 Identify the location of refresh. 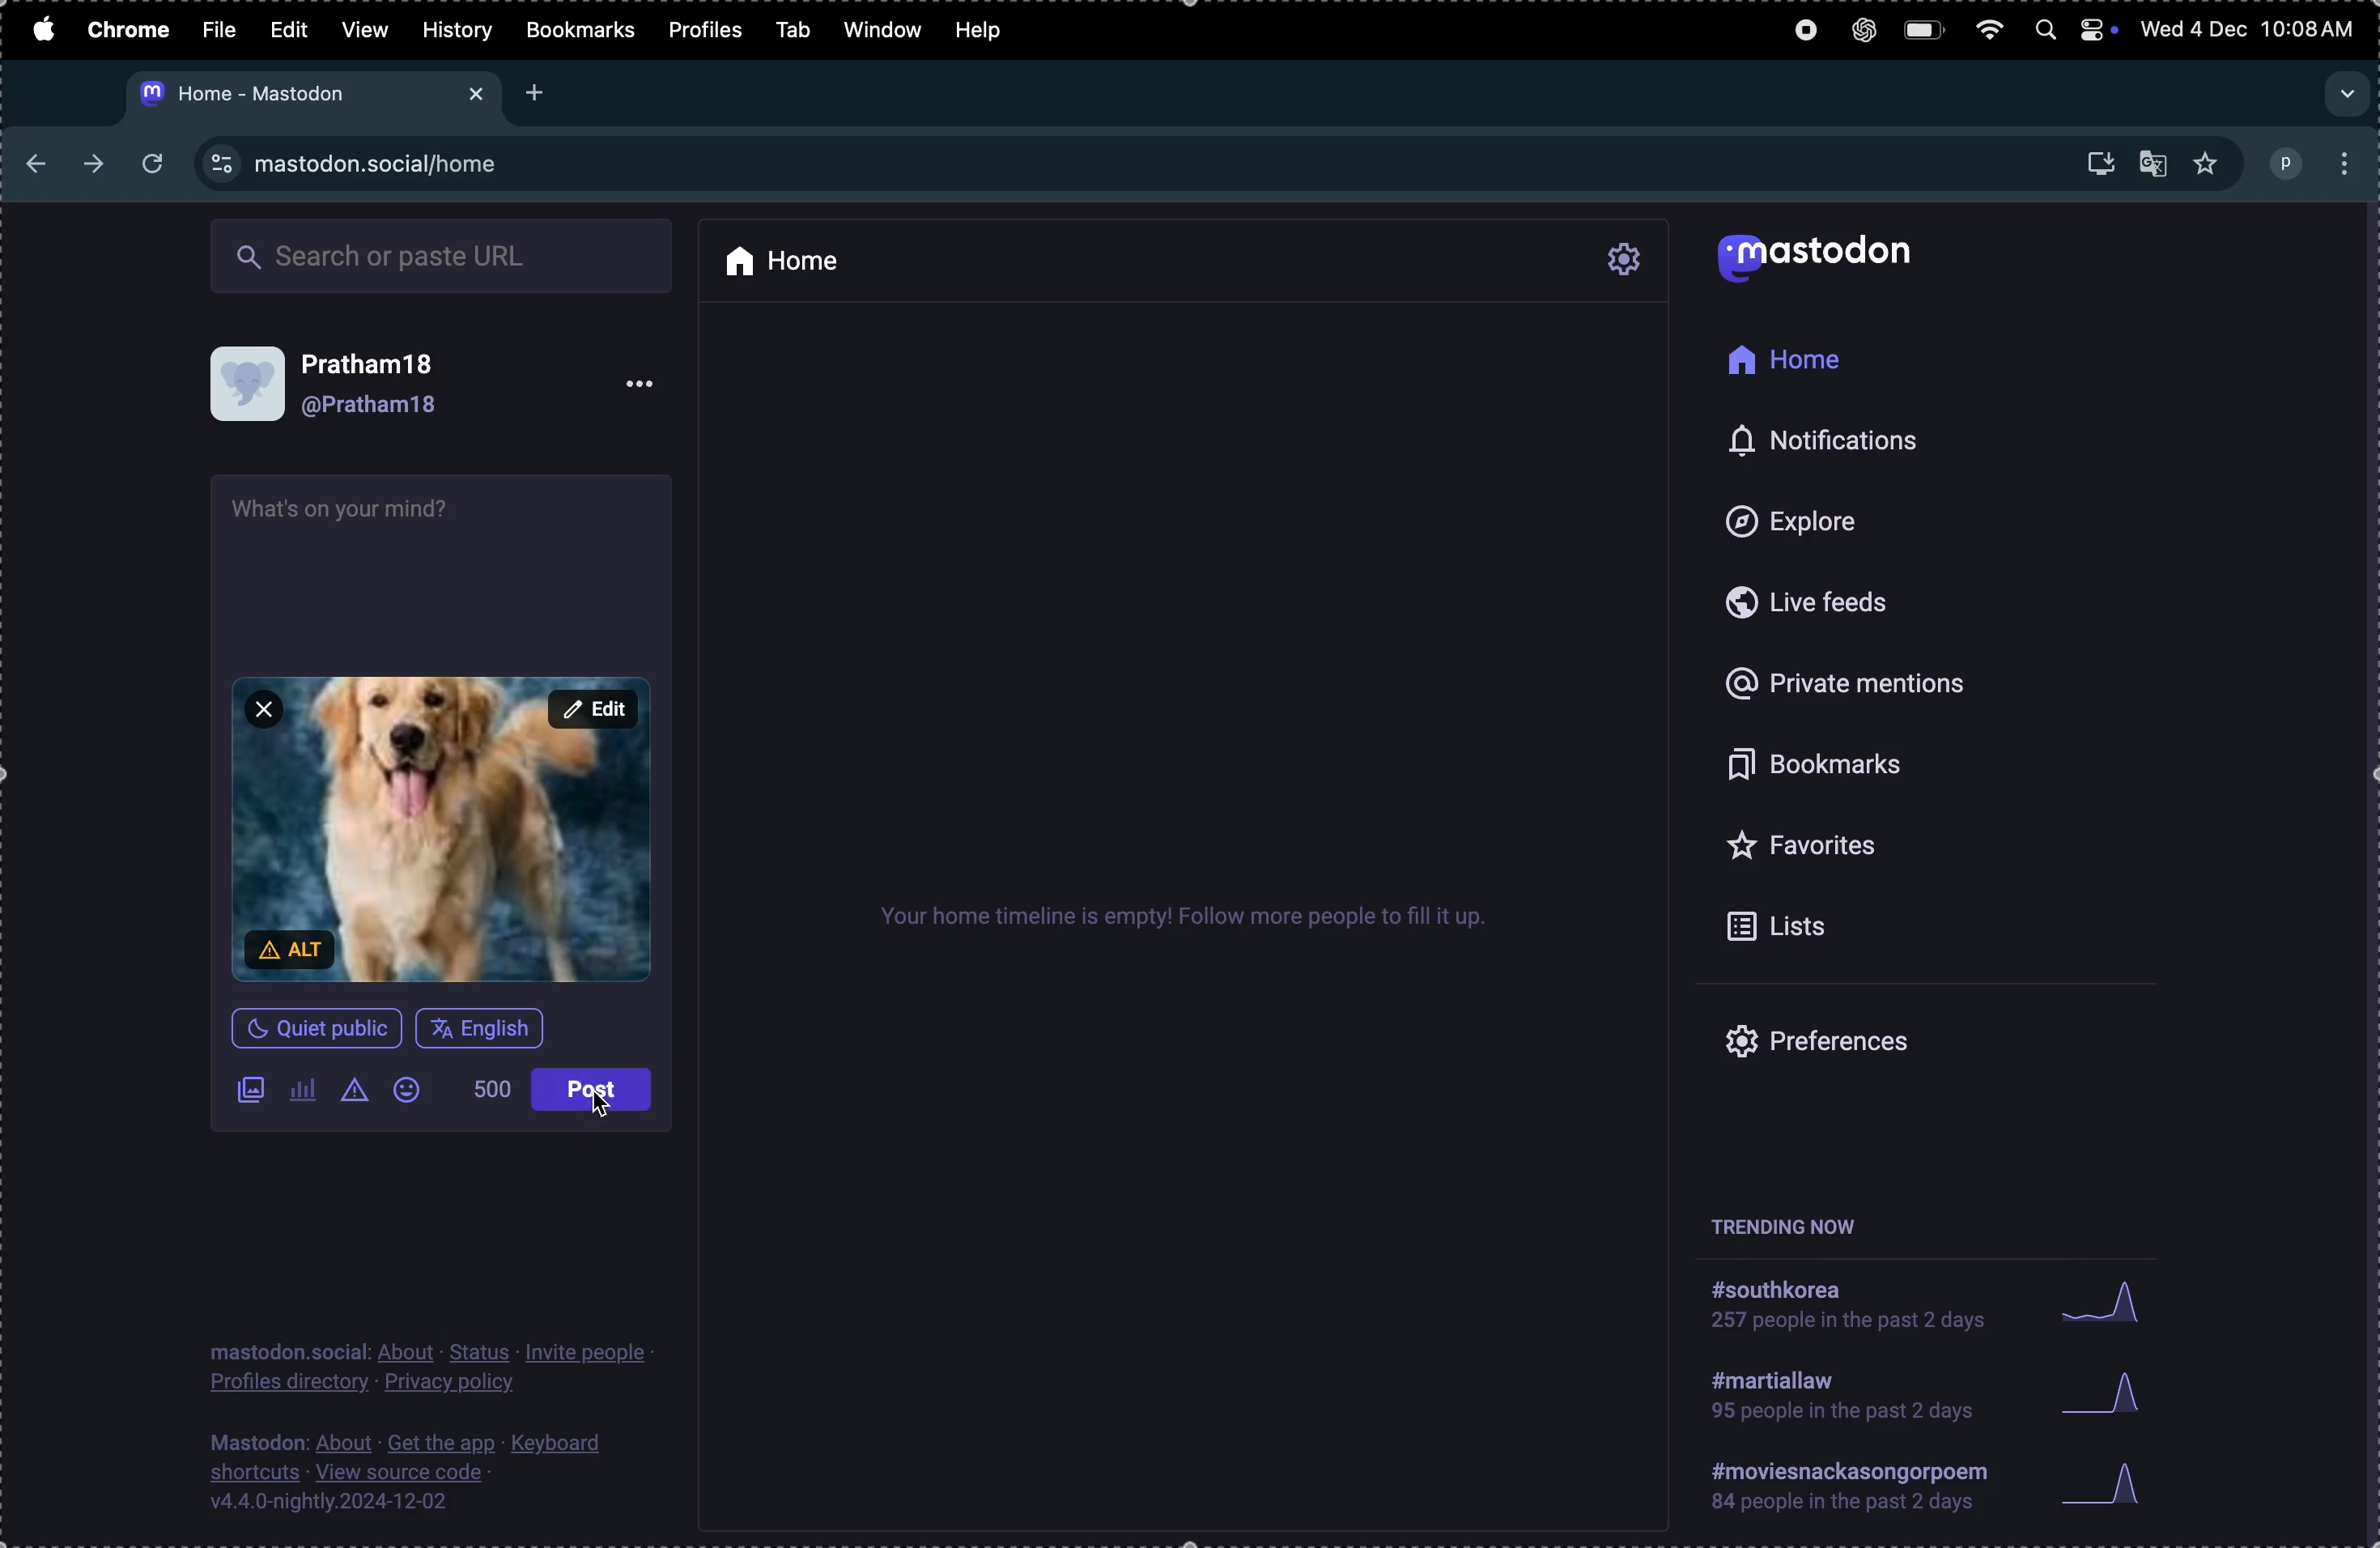
(146, 165).